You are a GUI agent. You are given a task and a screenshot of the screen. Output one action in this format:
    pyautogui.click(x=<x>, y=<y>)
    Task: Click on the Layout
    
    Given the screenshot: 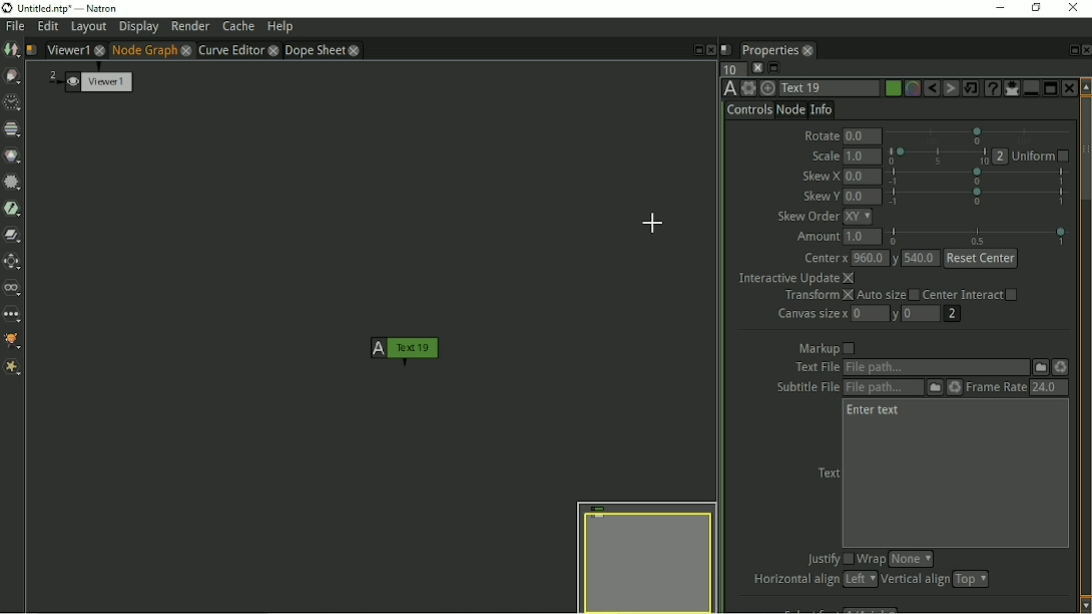 What is the action you would take?
    pyautogui.click(x=88, y=28)
    